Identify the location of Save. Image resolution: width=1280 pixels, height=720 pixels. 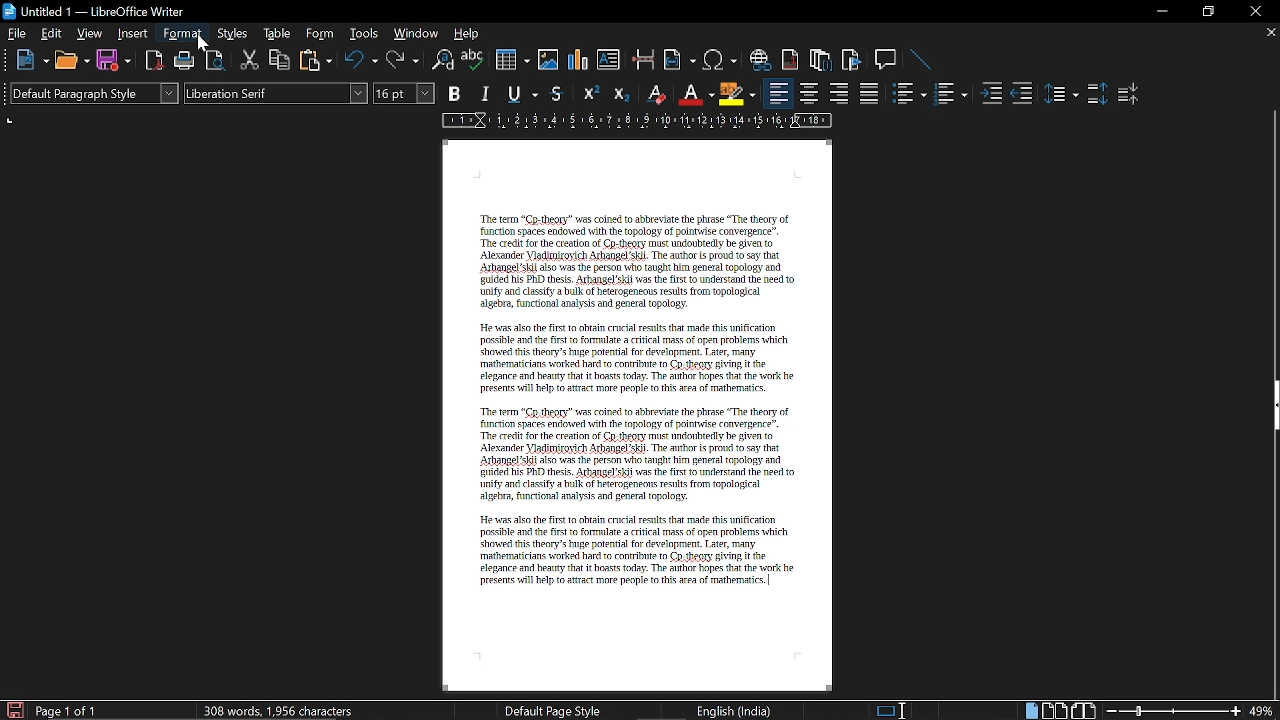
(114, 63).